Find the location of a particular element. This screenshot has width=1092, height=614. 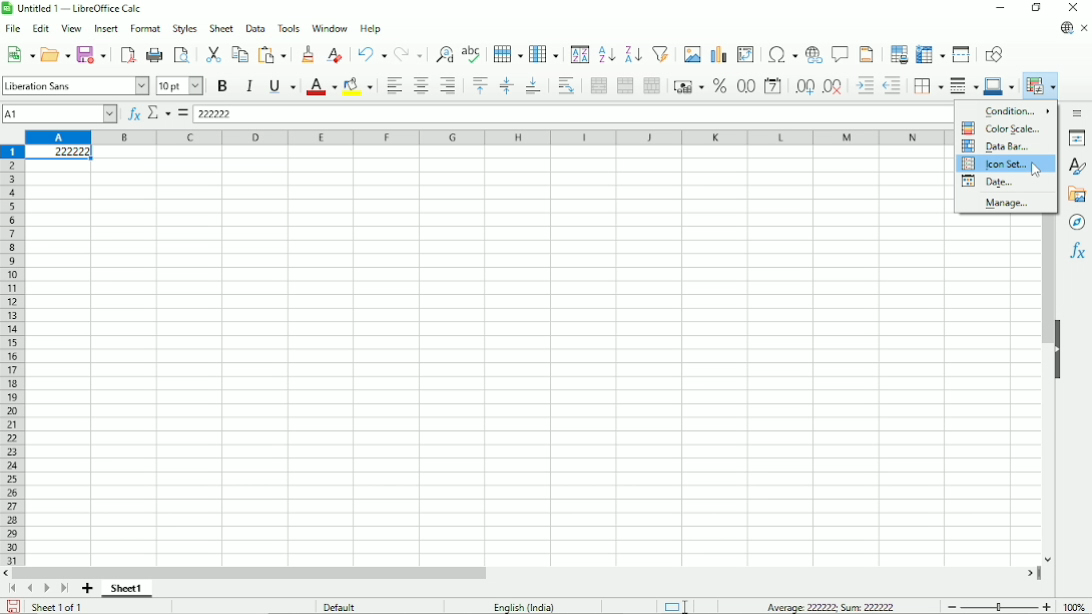

Format as number is located at coordinates (745, 87).